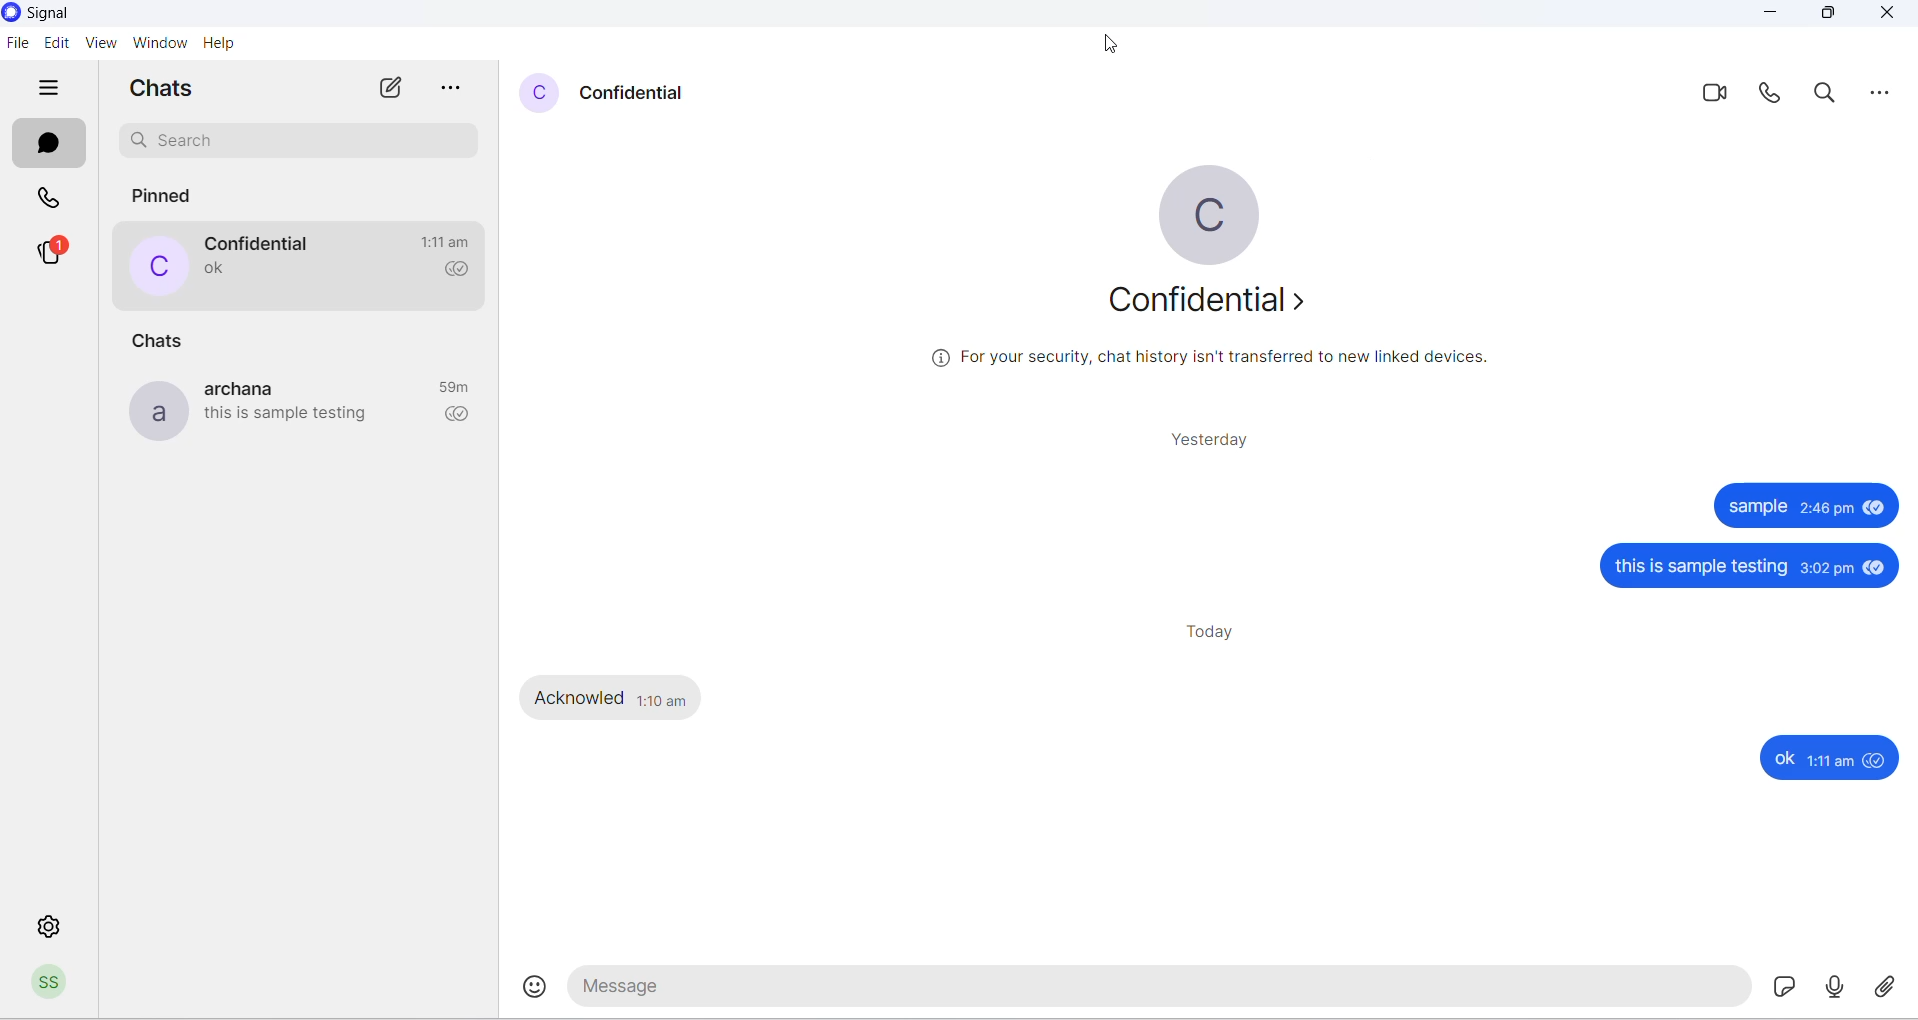  Describe the element at coordinates (540, 92) in the screenshot. I see `contact profile picture` at that location.